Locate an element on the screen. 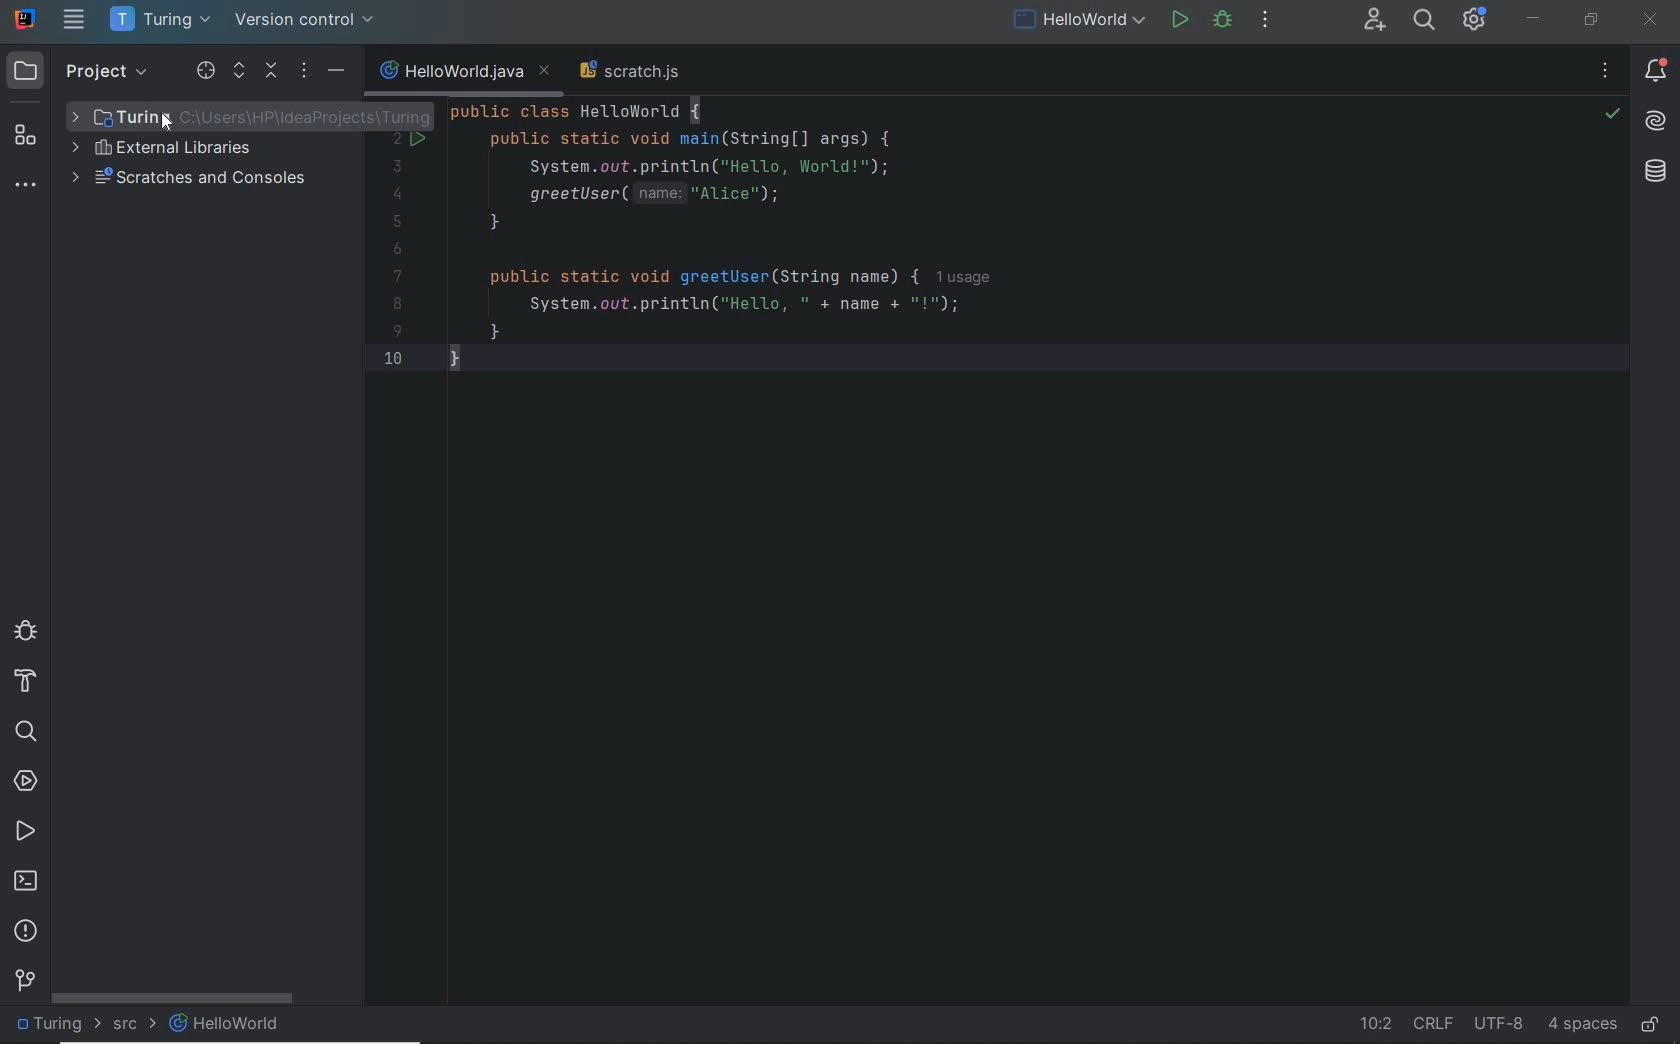 This screenshot has width=1680, height=1044. codes is located at coordinates (724, 252).